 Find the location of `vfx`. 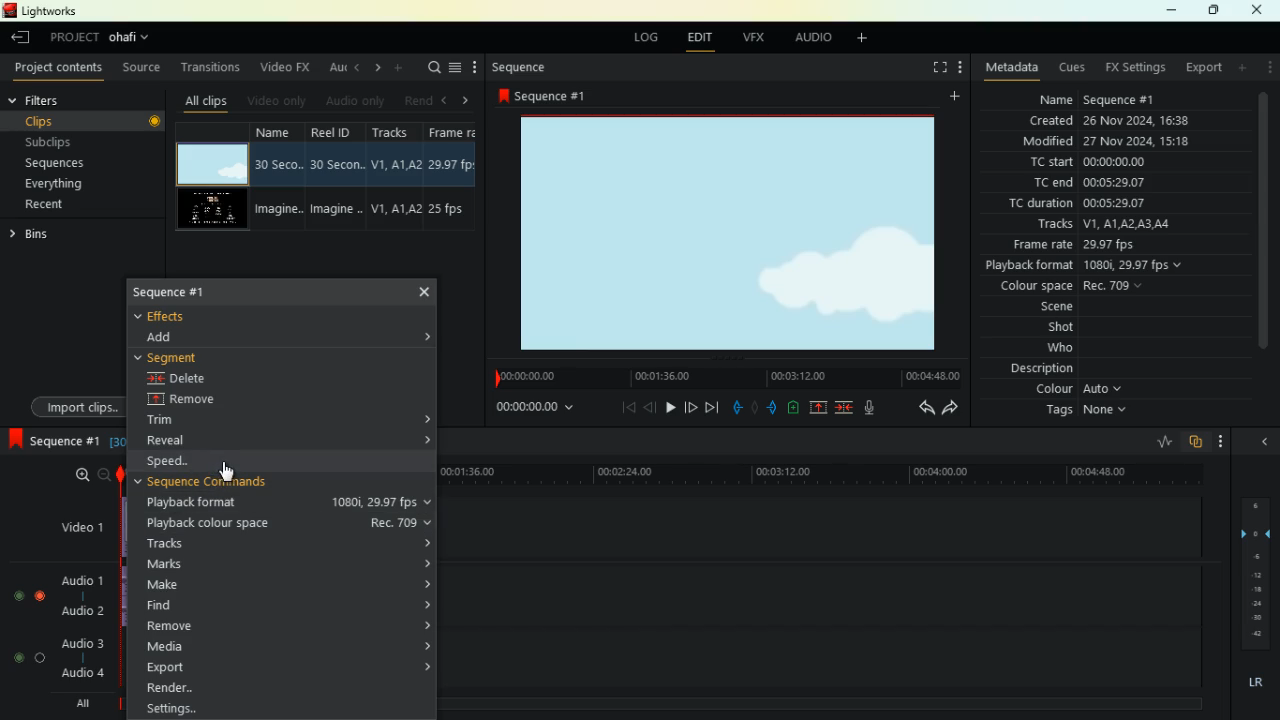

vfx is located at coordinates (758, 37).